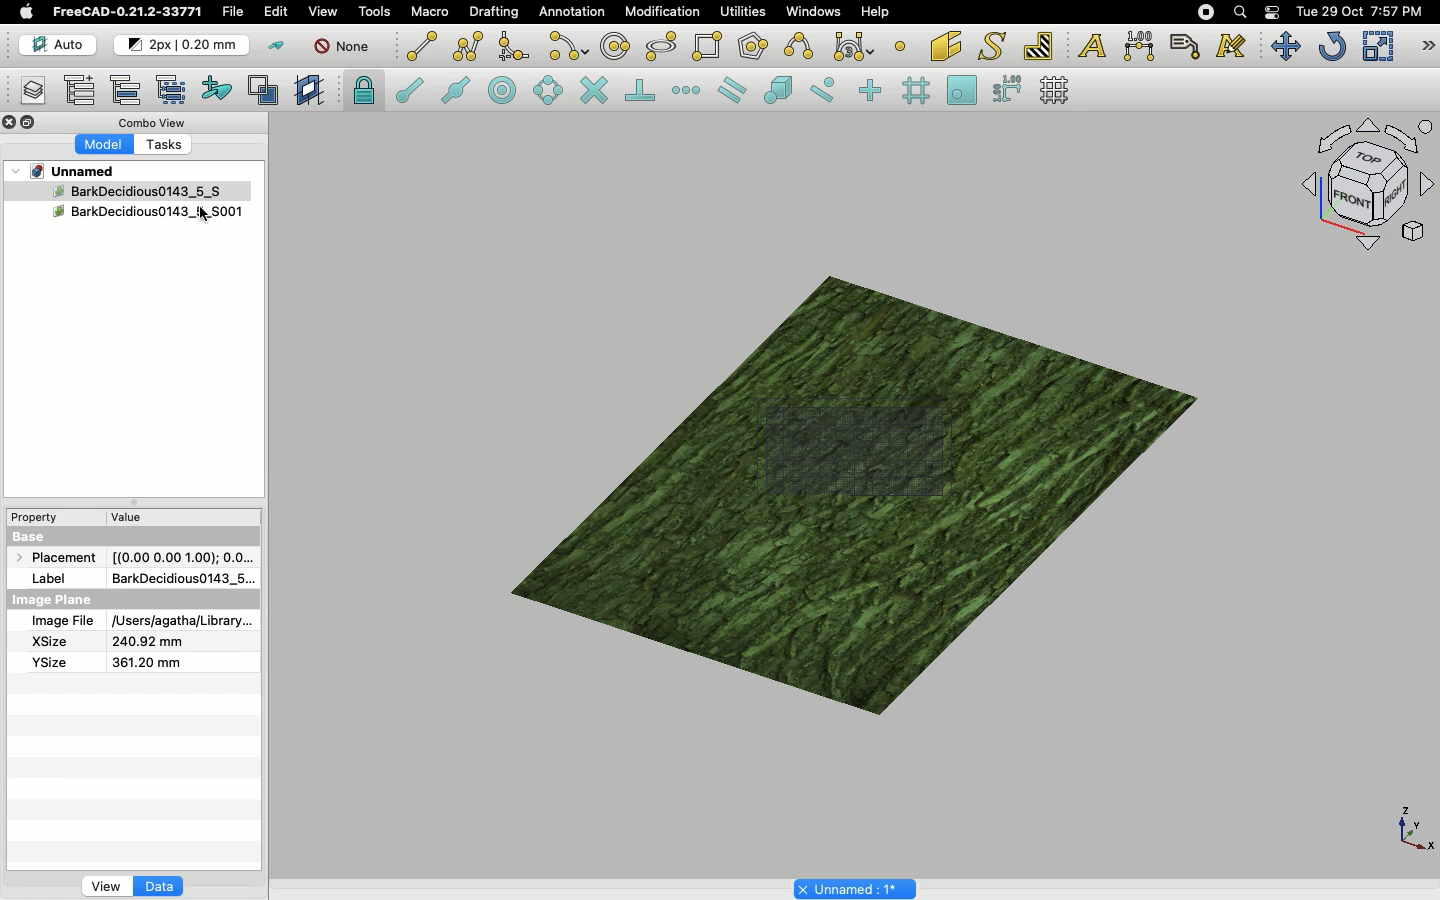 This screenshot has height=900, width=1440. I want to click on Drop down, so click(17, 171).